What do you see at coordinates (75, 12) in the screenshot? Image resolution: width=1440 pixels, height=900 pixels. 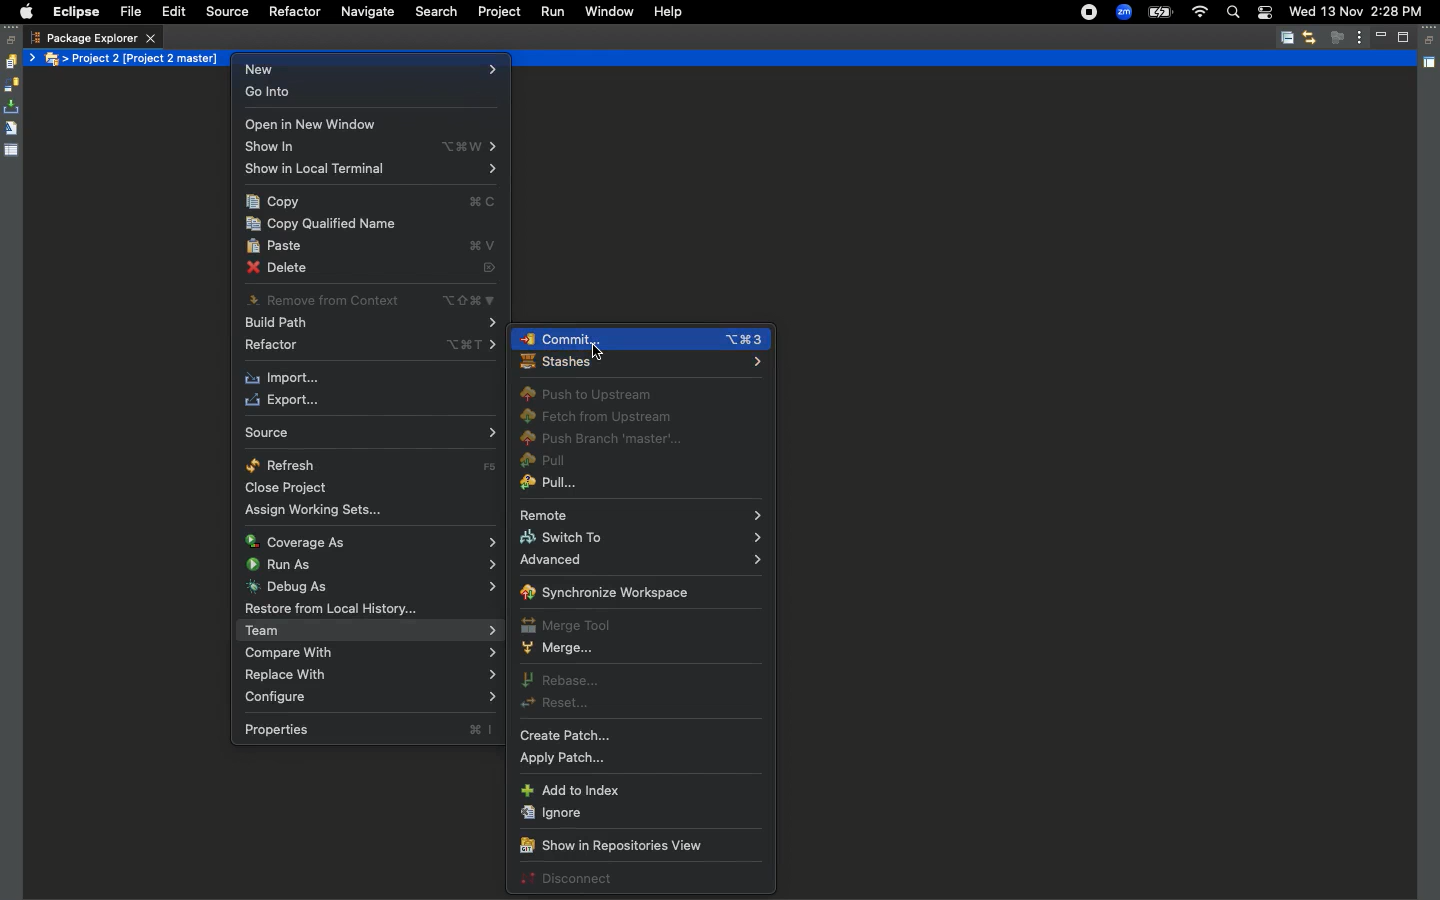 I see `Eclipse` at bounding box center [75, 12].